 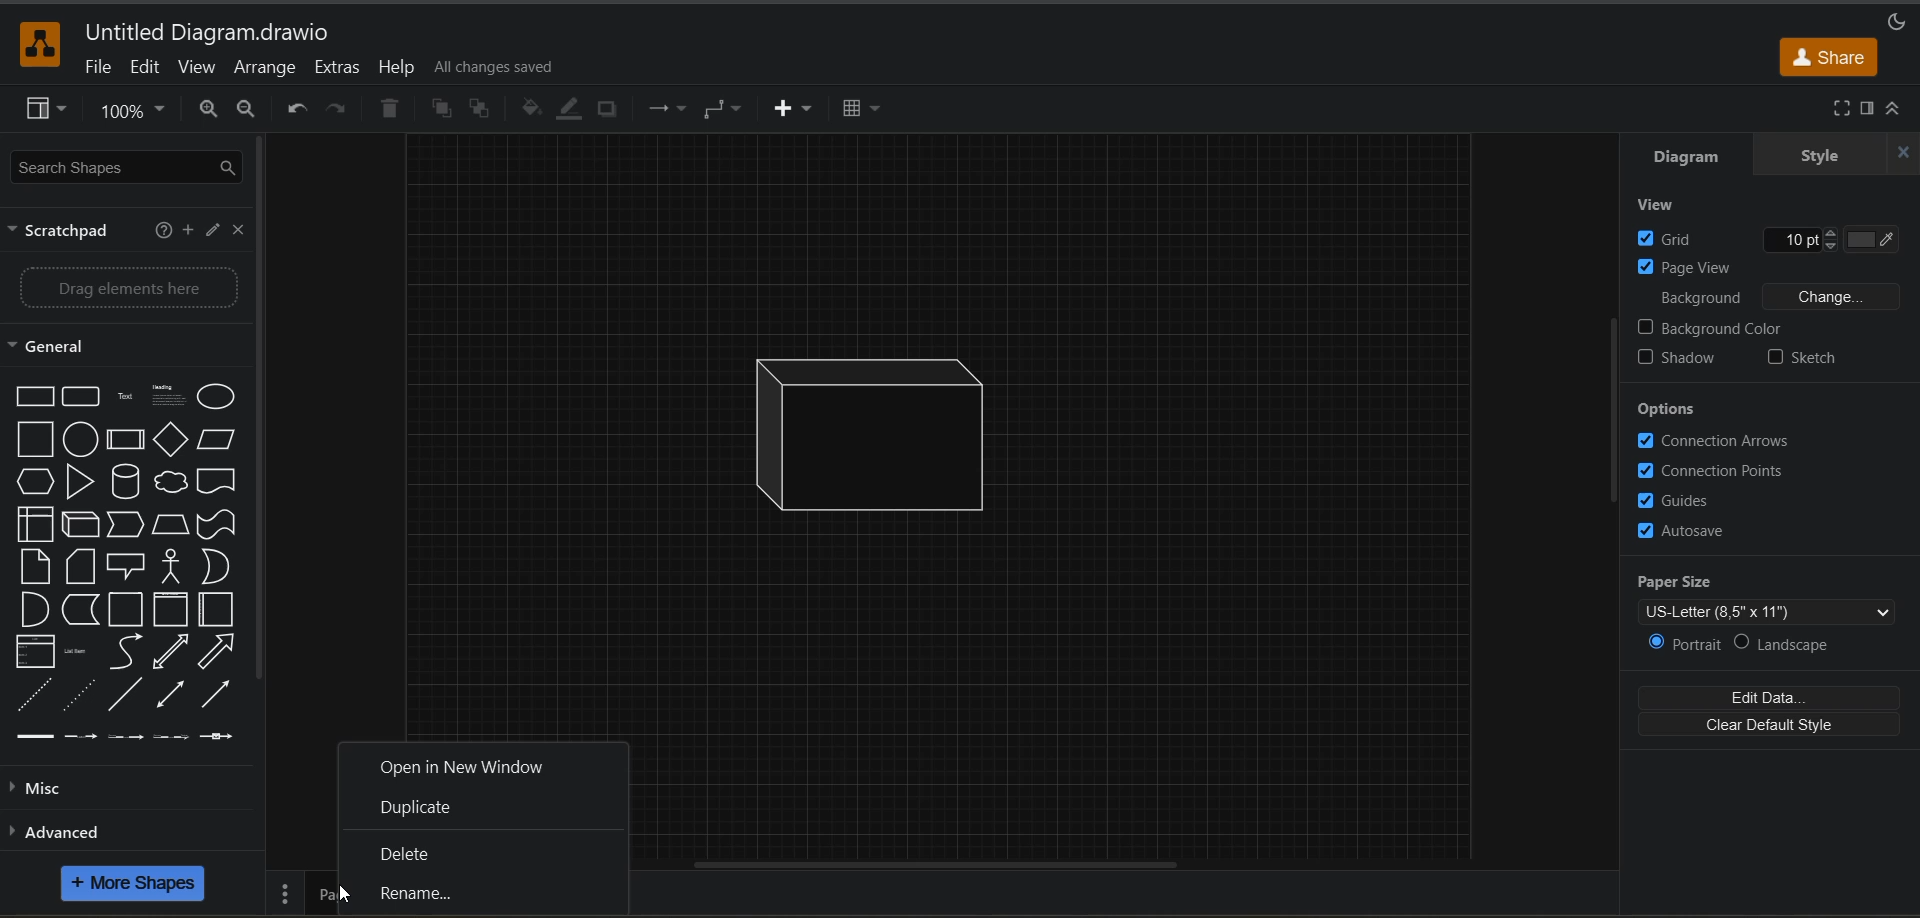 What do you see at coordinates (209, 232) in the screenshot?
I see `edit` at bounding box center [209, 232].